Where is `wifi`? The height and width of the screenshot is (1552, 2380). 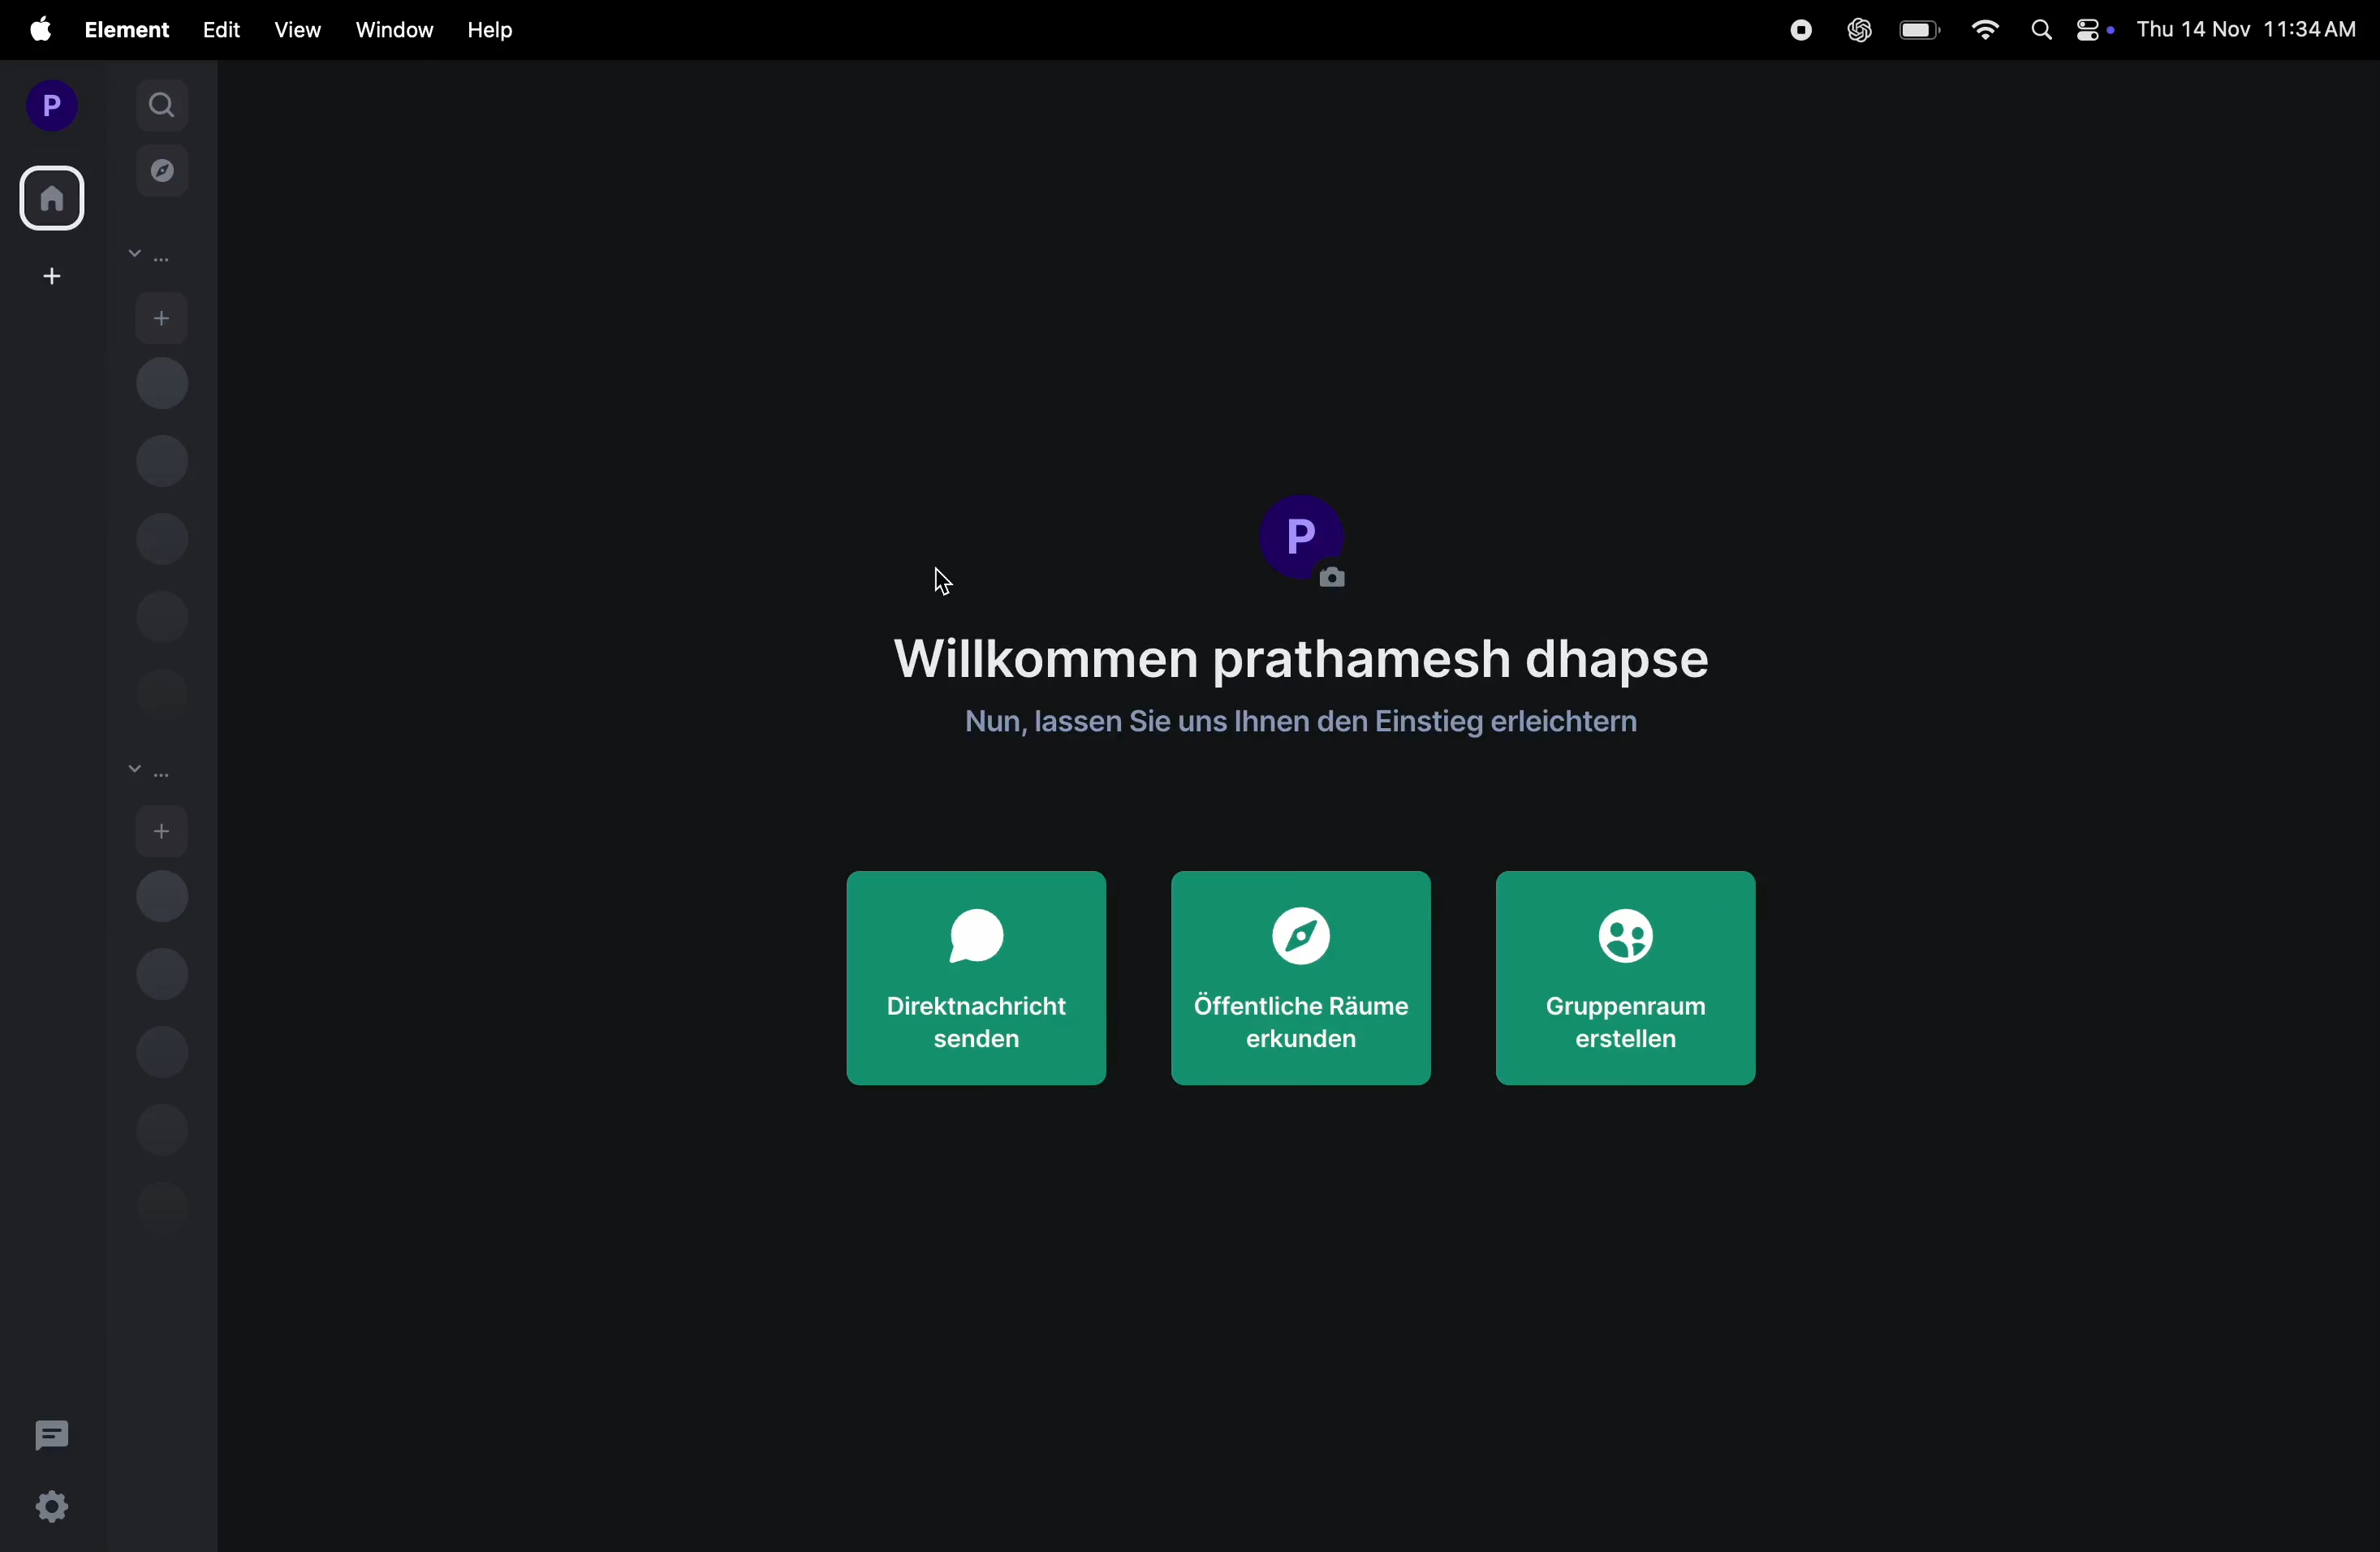
wifi is located at coordinates (1976, 30).